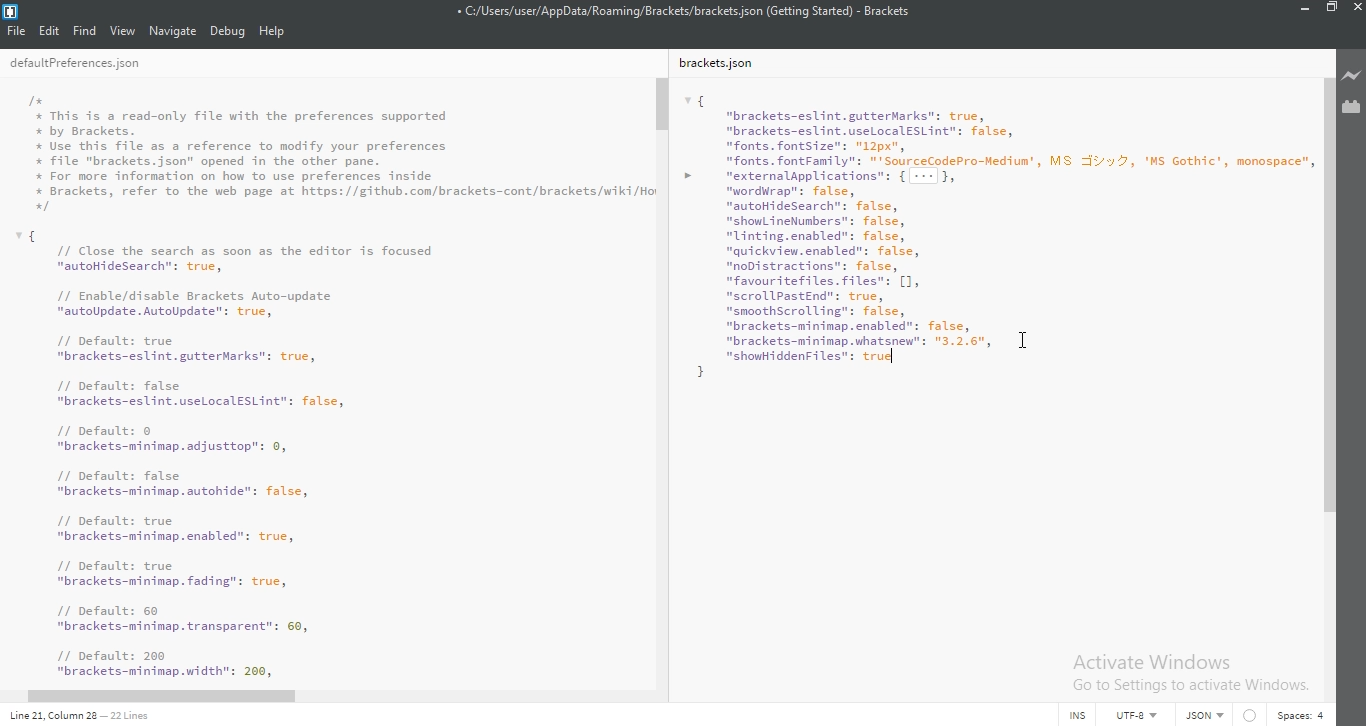 The height and width of the screenshot is (726, 1366). I want to click on restore, so click(1330, 11).